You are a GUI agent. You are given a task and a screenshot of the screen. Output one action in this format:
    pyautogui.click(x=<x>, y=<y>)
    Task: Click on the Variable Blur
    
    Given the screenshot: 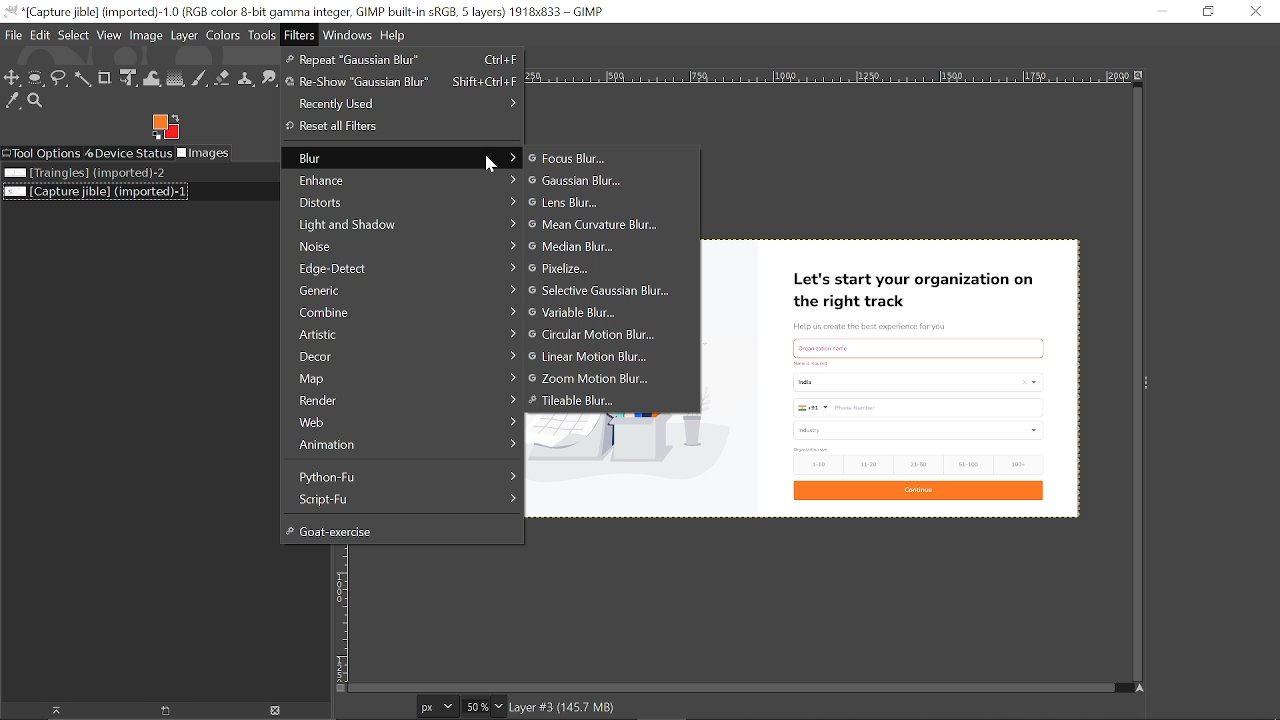 What is the action you would take?
    pyautogui.click(x=605, y=313)
    